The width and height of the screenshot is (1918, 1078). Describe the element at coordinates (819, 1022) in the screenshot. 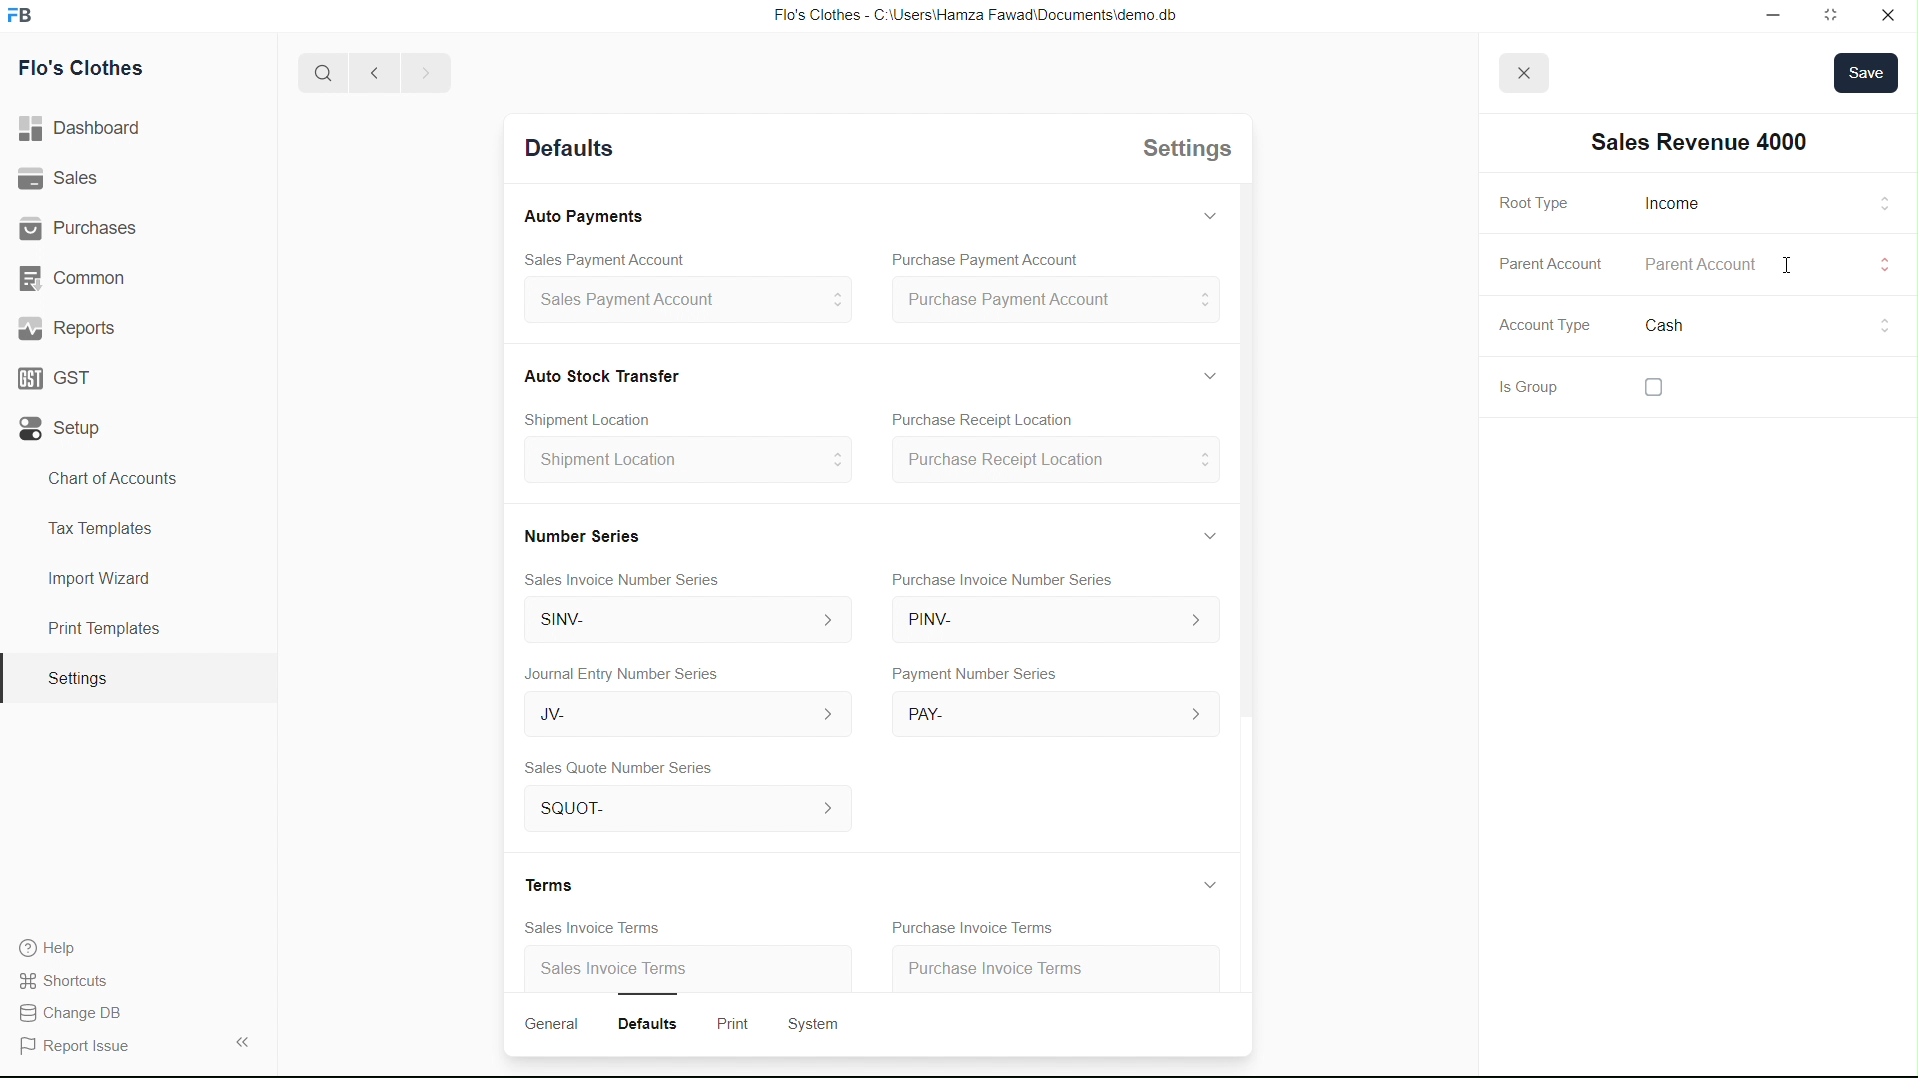

I see `System` at that location.